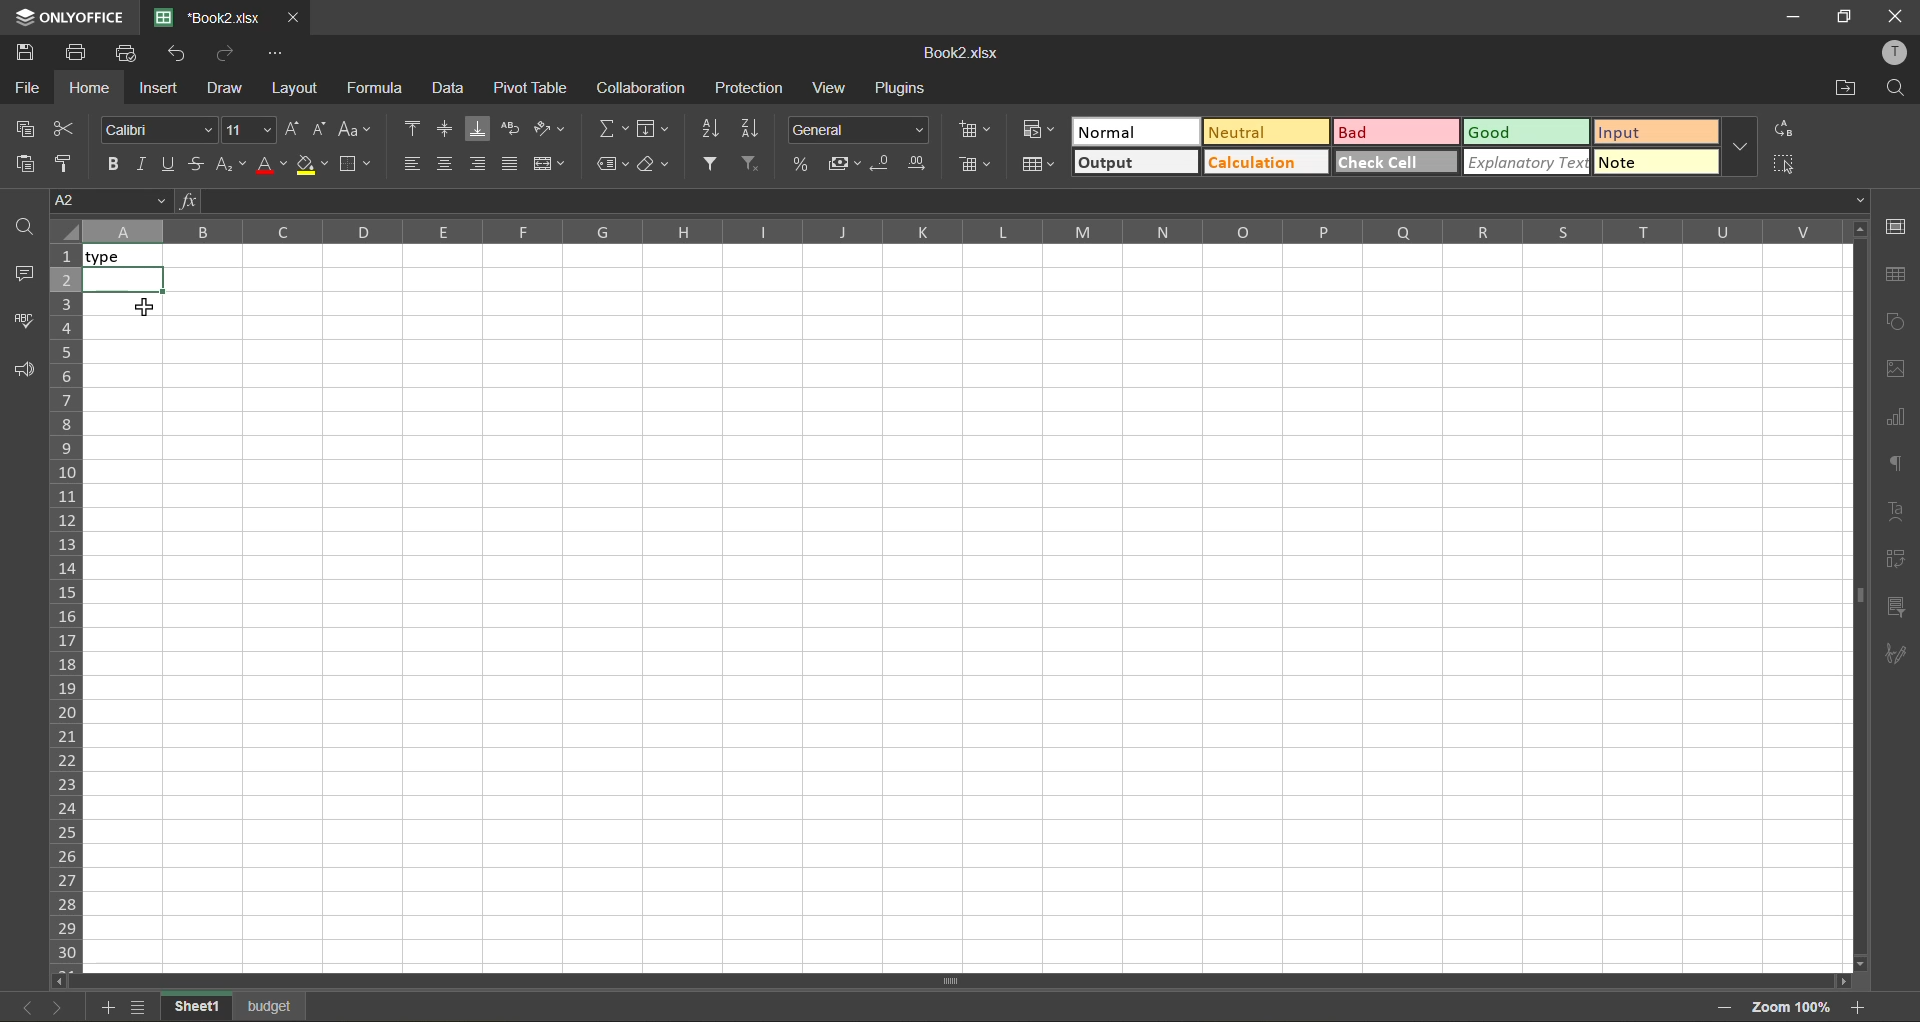 The height and width of the screenshot is (1022, 1920). I want to click on collaboration, so click(641, 88).